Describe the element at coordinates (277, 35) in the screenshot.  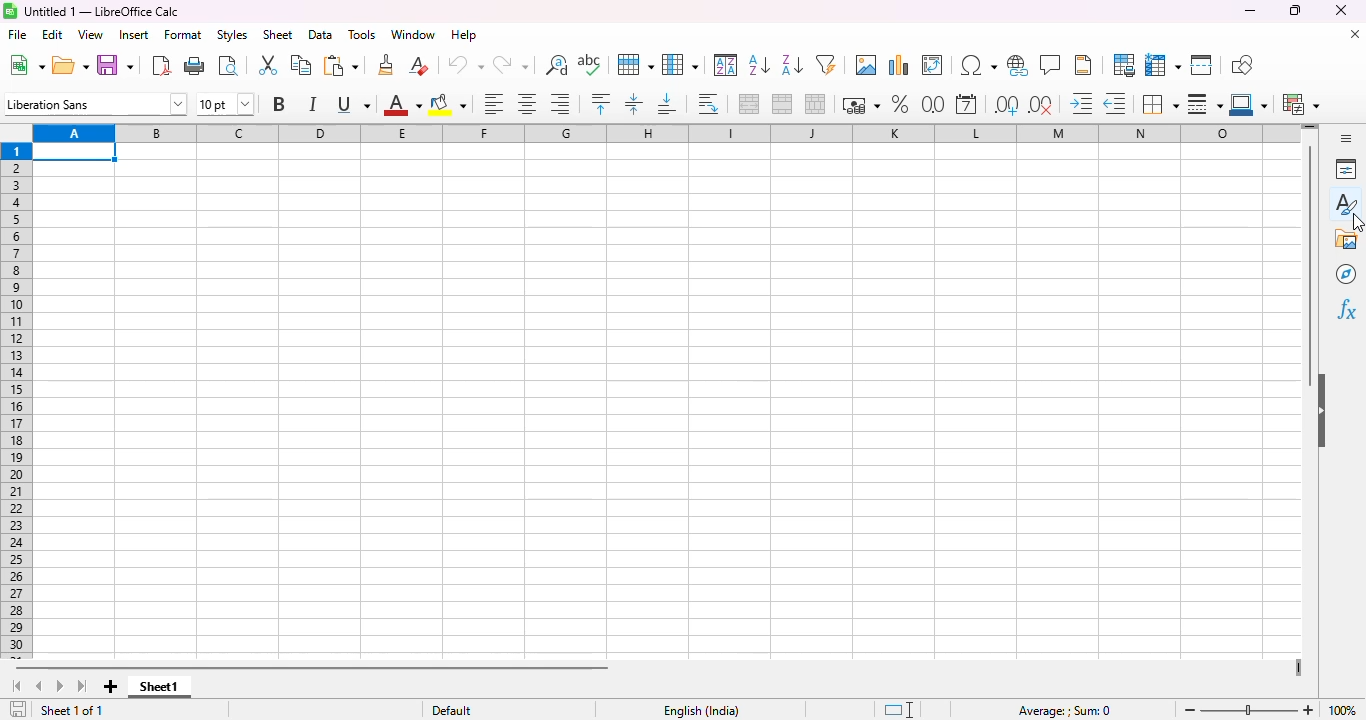
I see `sheet` at that location.